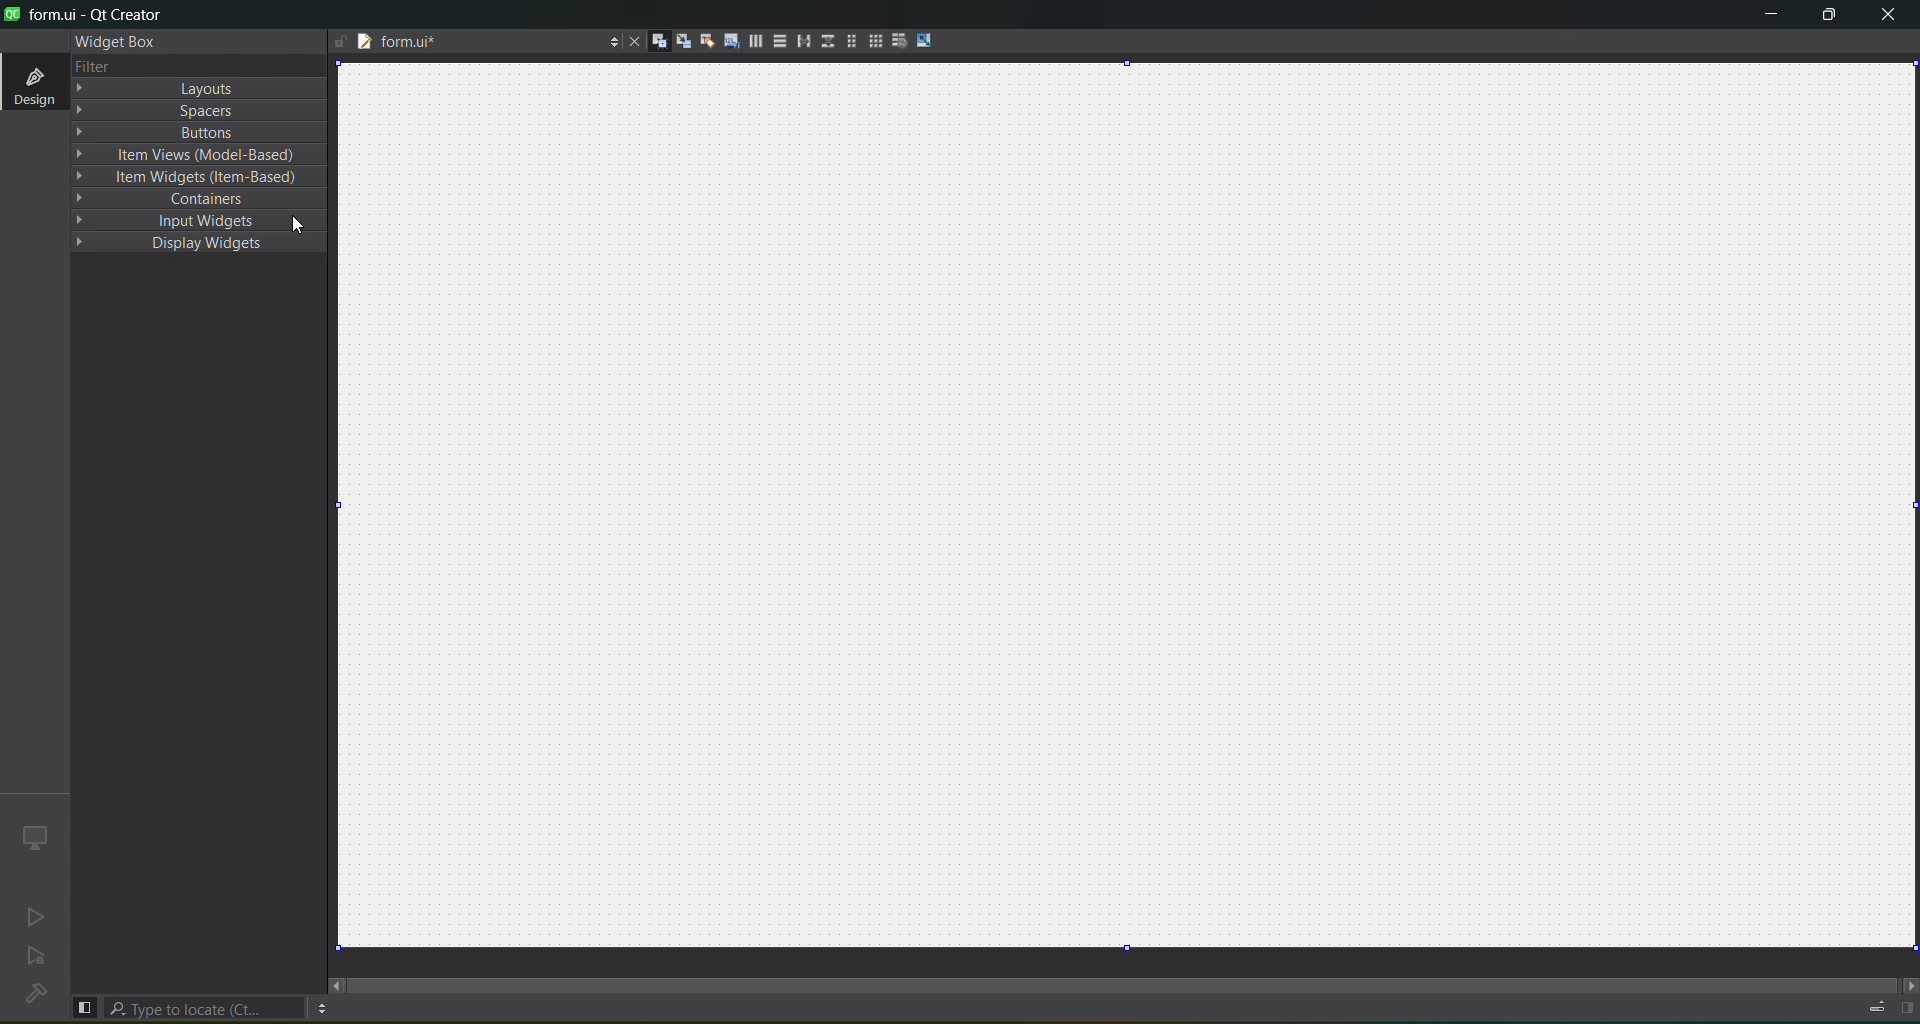 This screenshot has width=1920, height=1024. I want to click on filter, so click(89, 66).